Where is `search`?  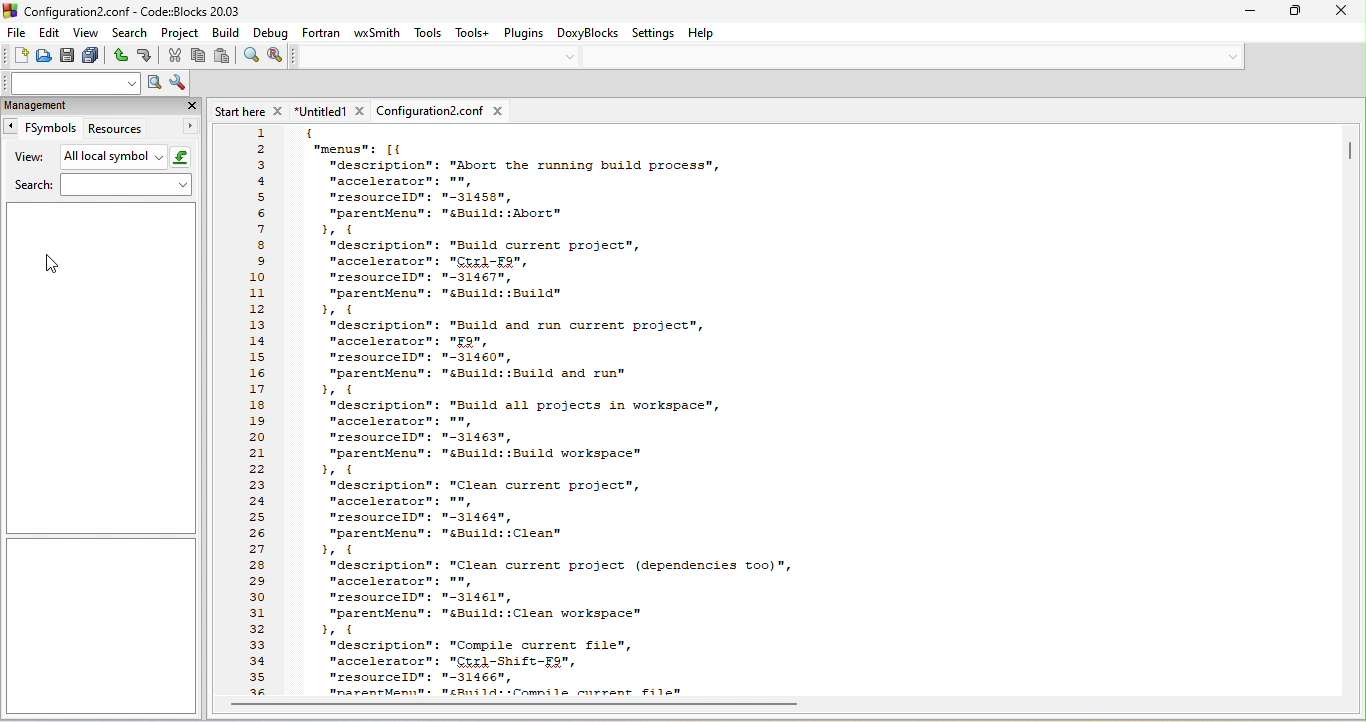
search is located at coordinates (100, 186).